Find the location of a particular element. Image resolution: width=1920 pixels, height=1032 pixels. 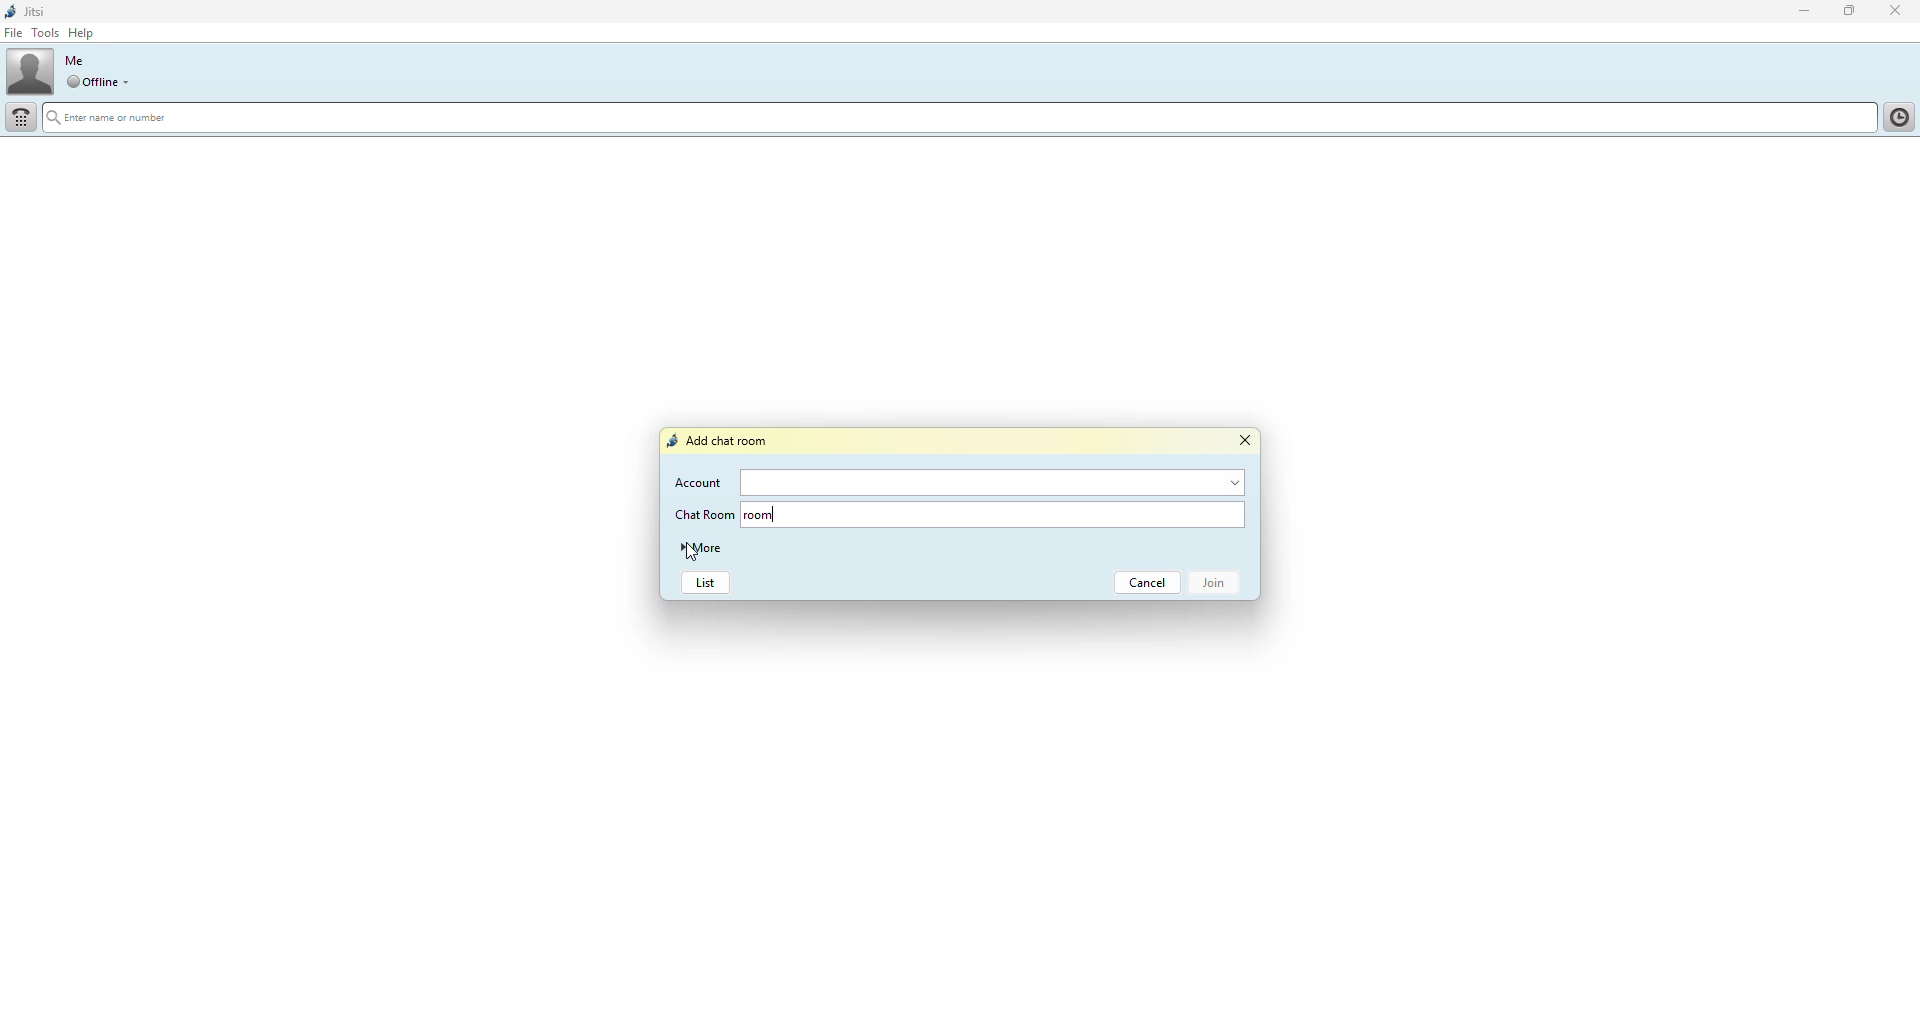

dial pad is located at coordinates (22, 117).